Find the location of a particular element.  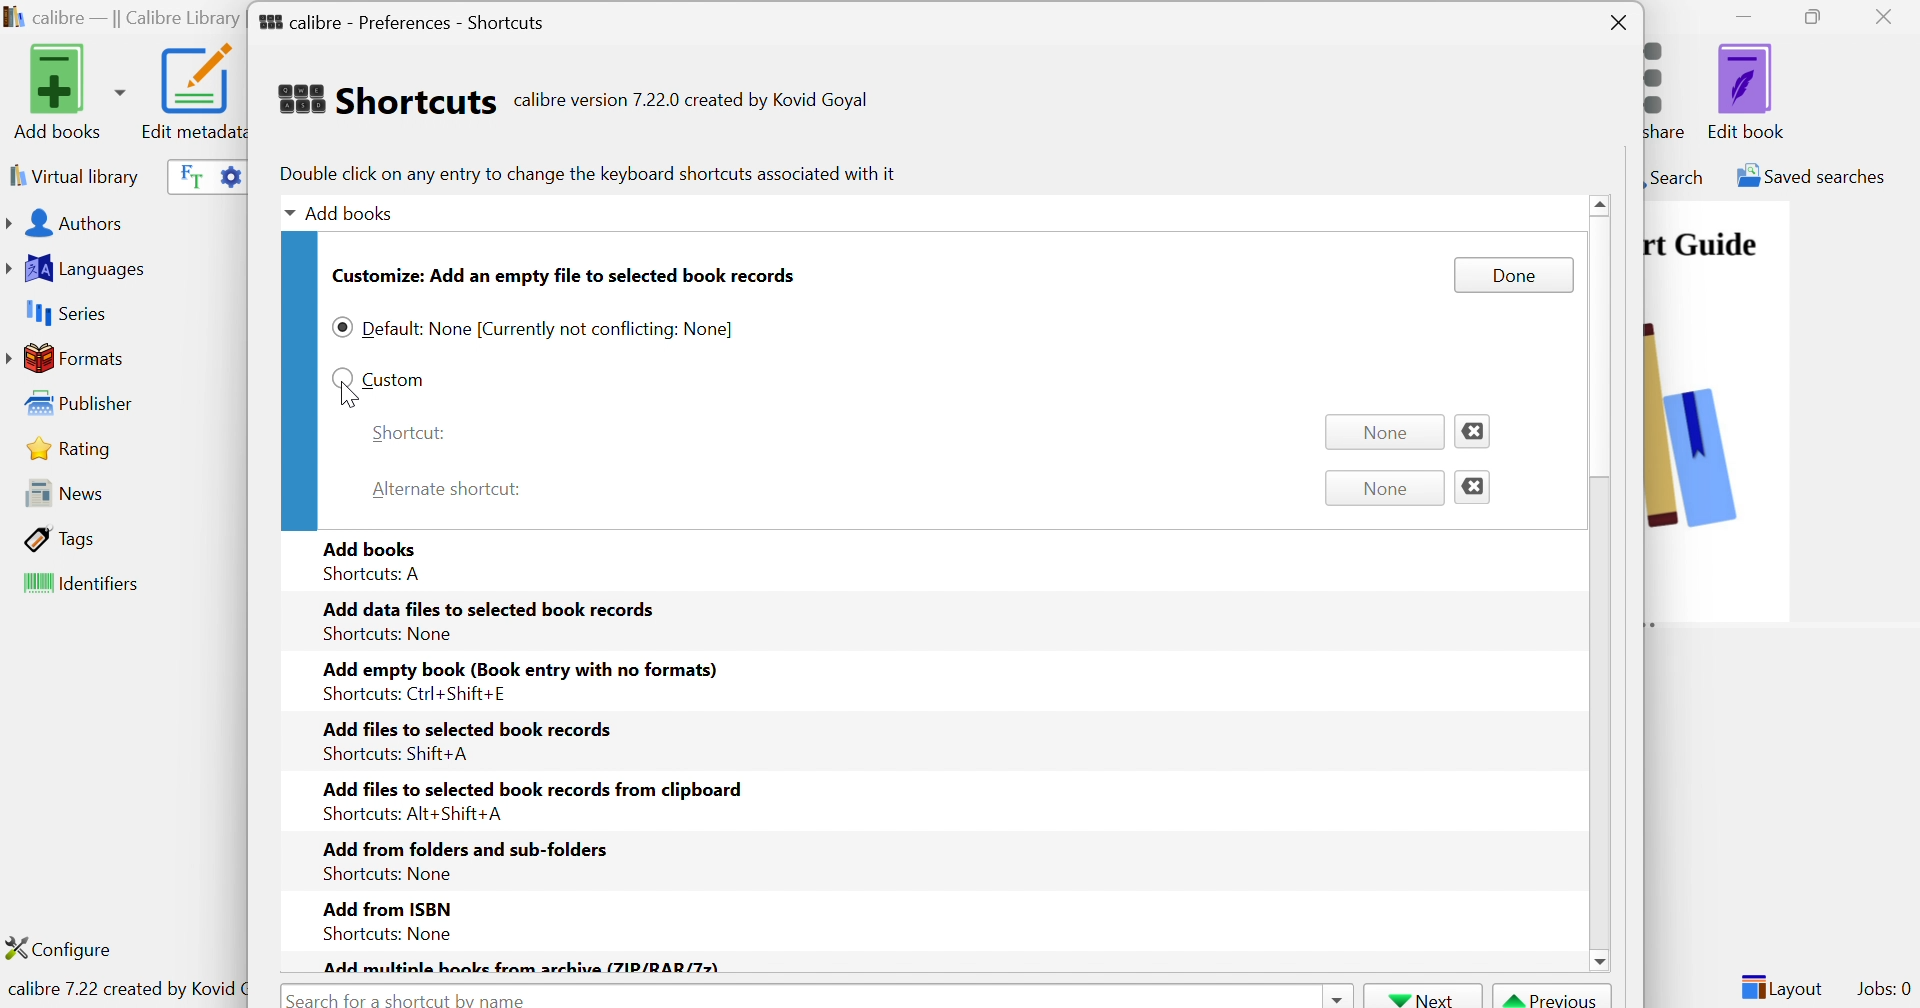

Shortcuts: None is located at coordinates (388, 634).